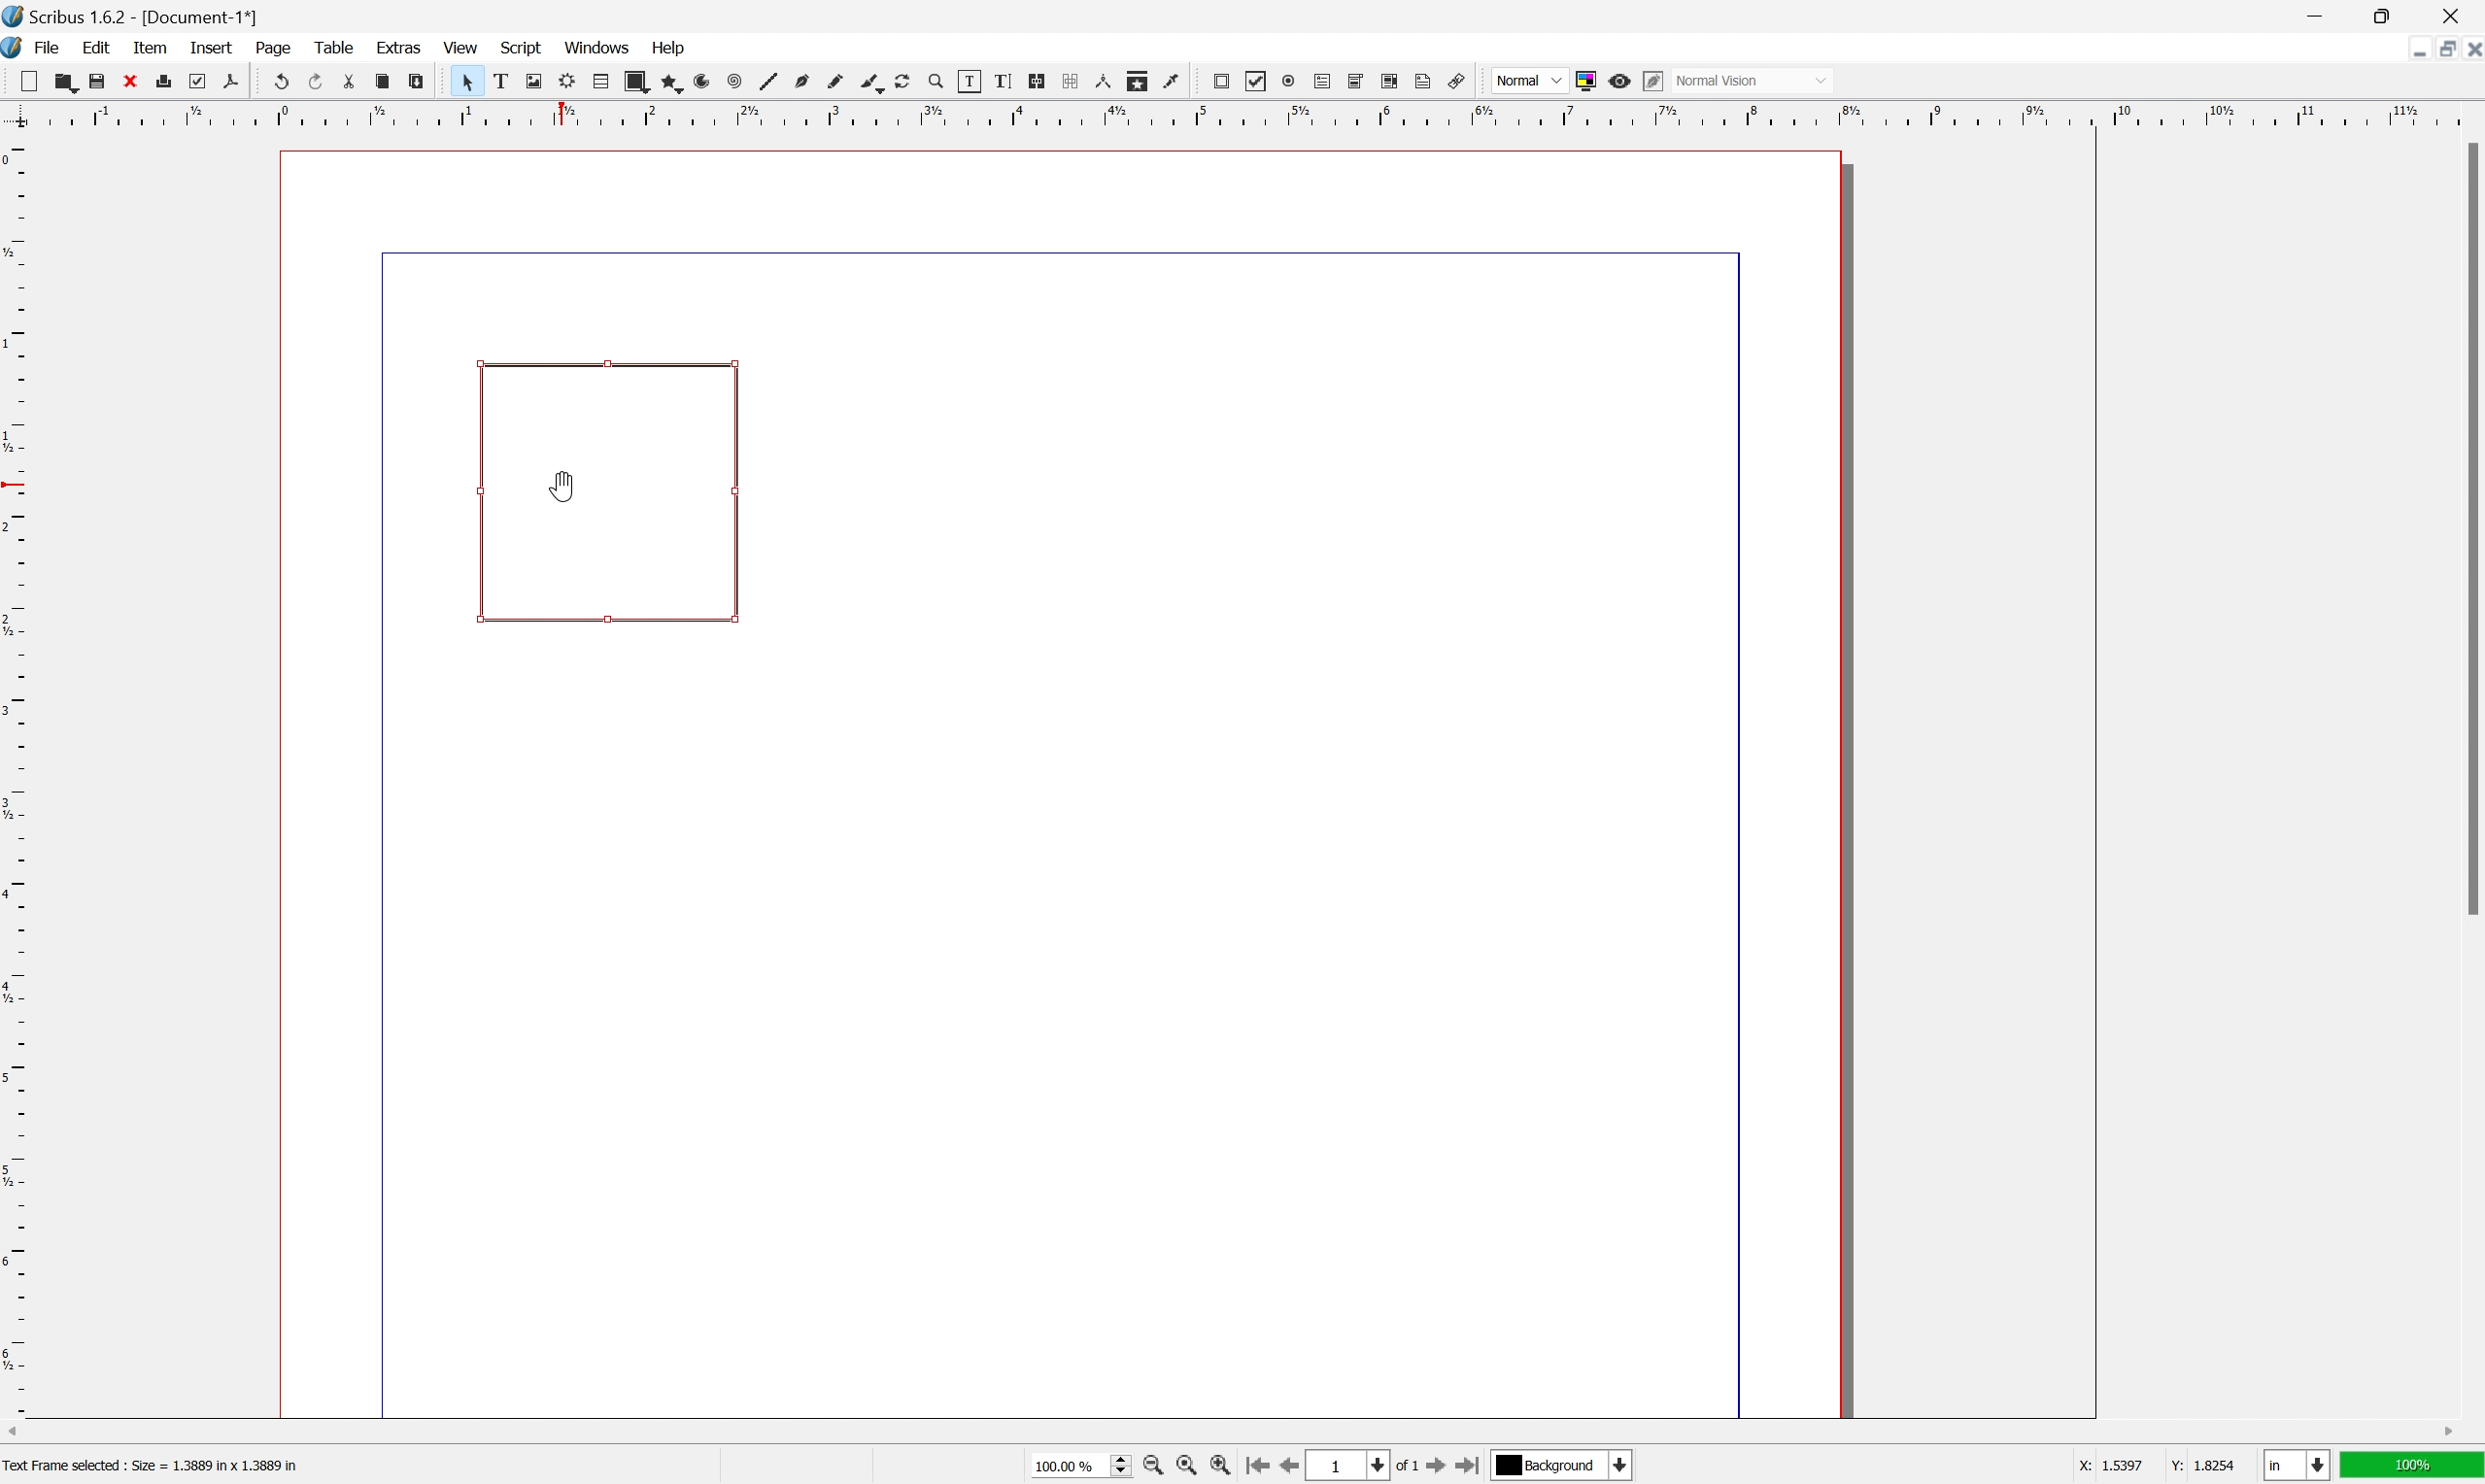 The image size is (2485, 1484). What do you see at coordinates (2297, 1467) in the screenshot?
I see `select current unit` at bounding box center [2297, 1467].